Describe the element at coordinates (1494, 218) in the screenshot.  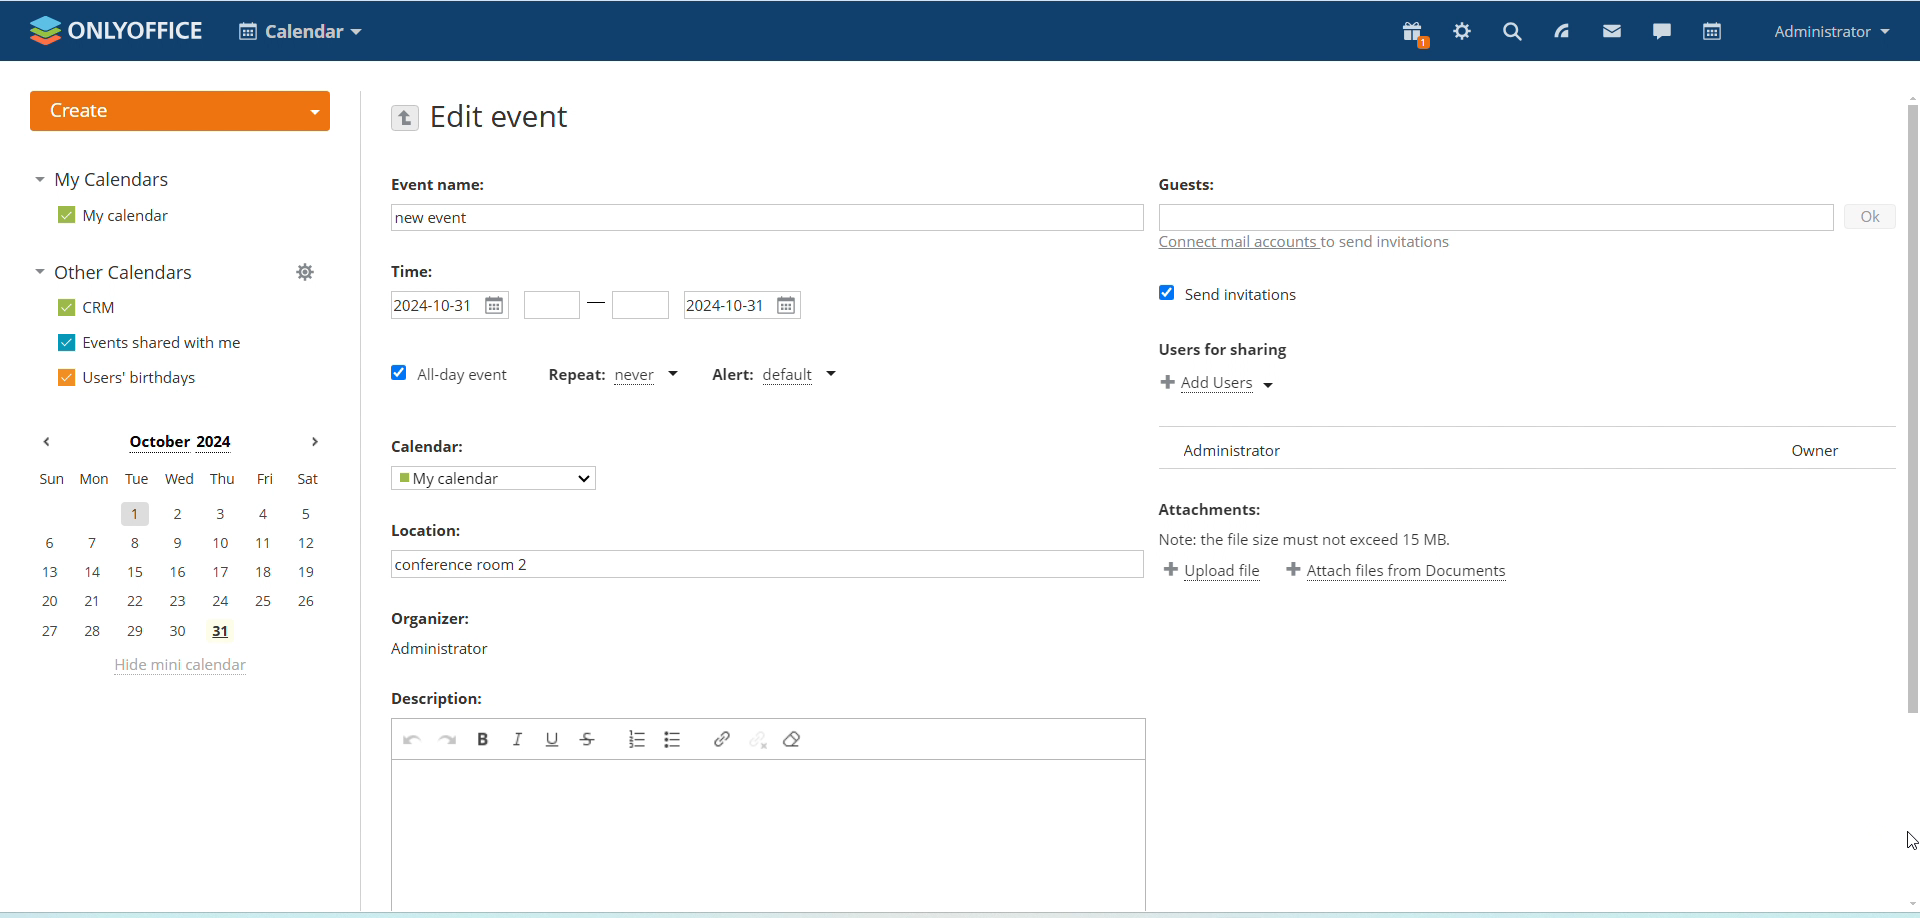
I see `add guests` at that location.